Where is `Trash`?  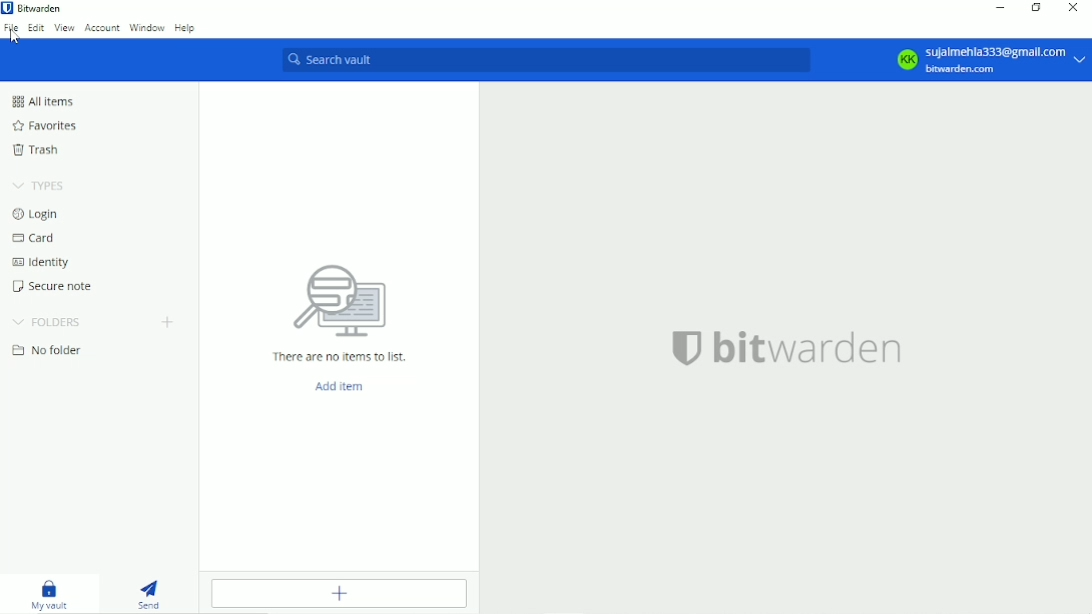 Trash is located at coordinates (37, 149).